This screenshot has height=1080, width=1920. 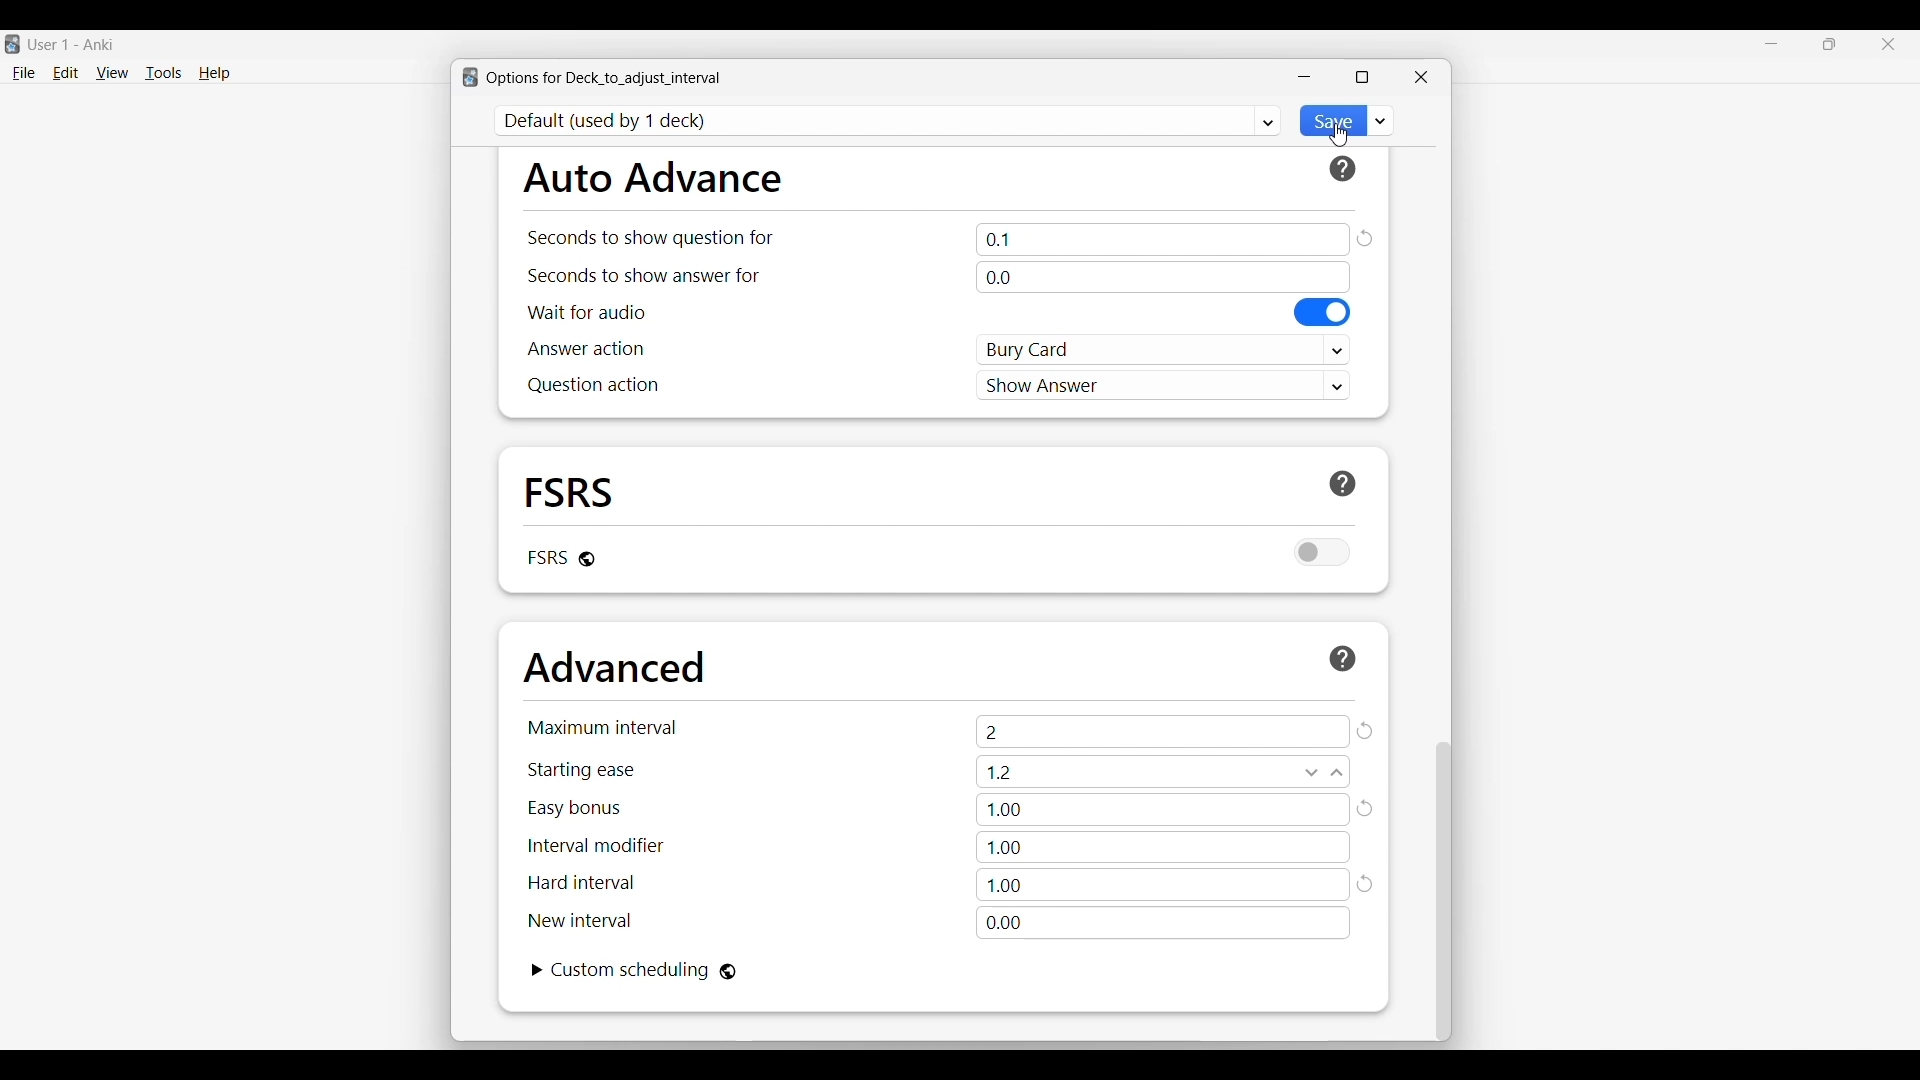 What do you see at coordinates (644, 276) in the screenshot?
I see `Indicates seconds to show answer for` at bounding box center [644, 276].